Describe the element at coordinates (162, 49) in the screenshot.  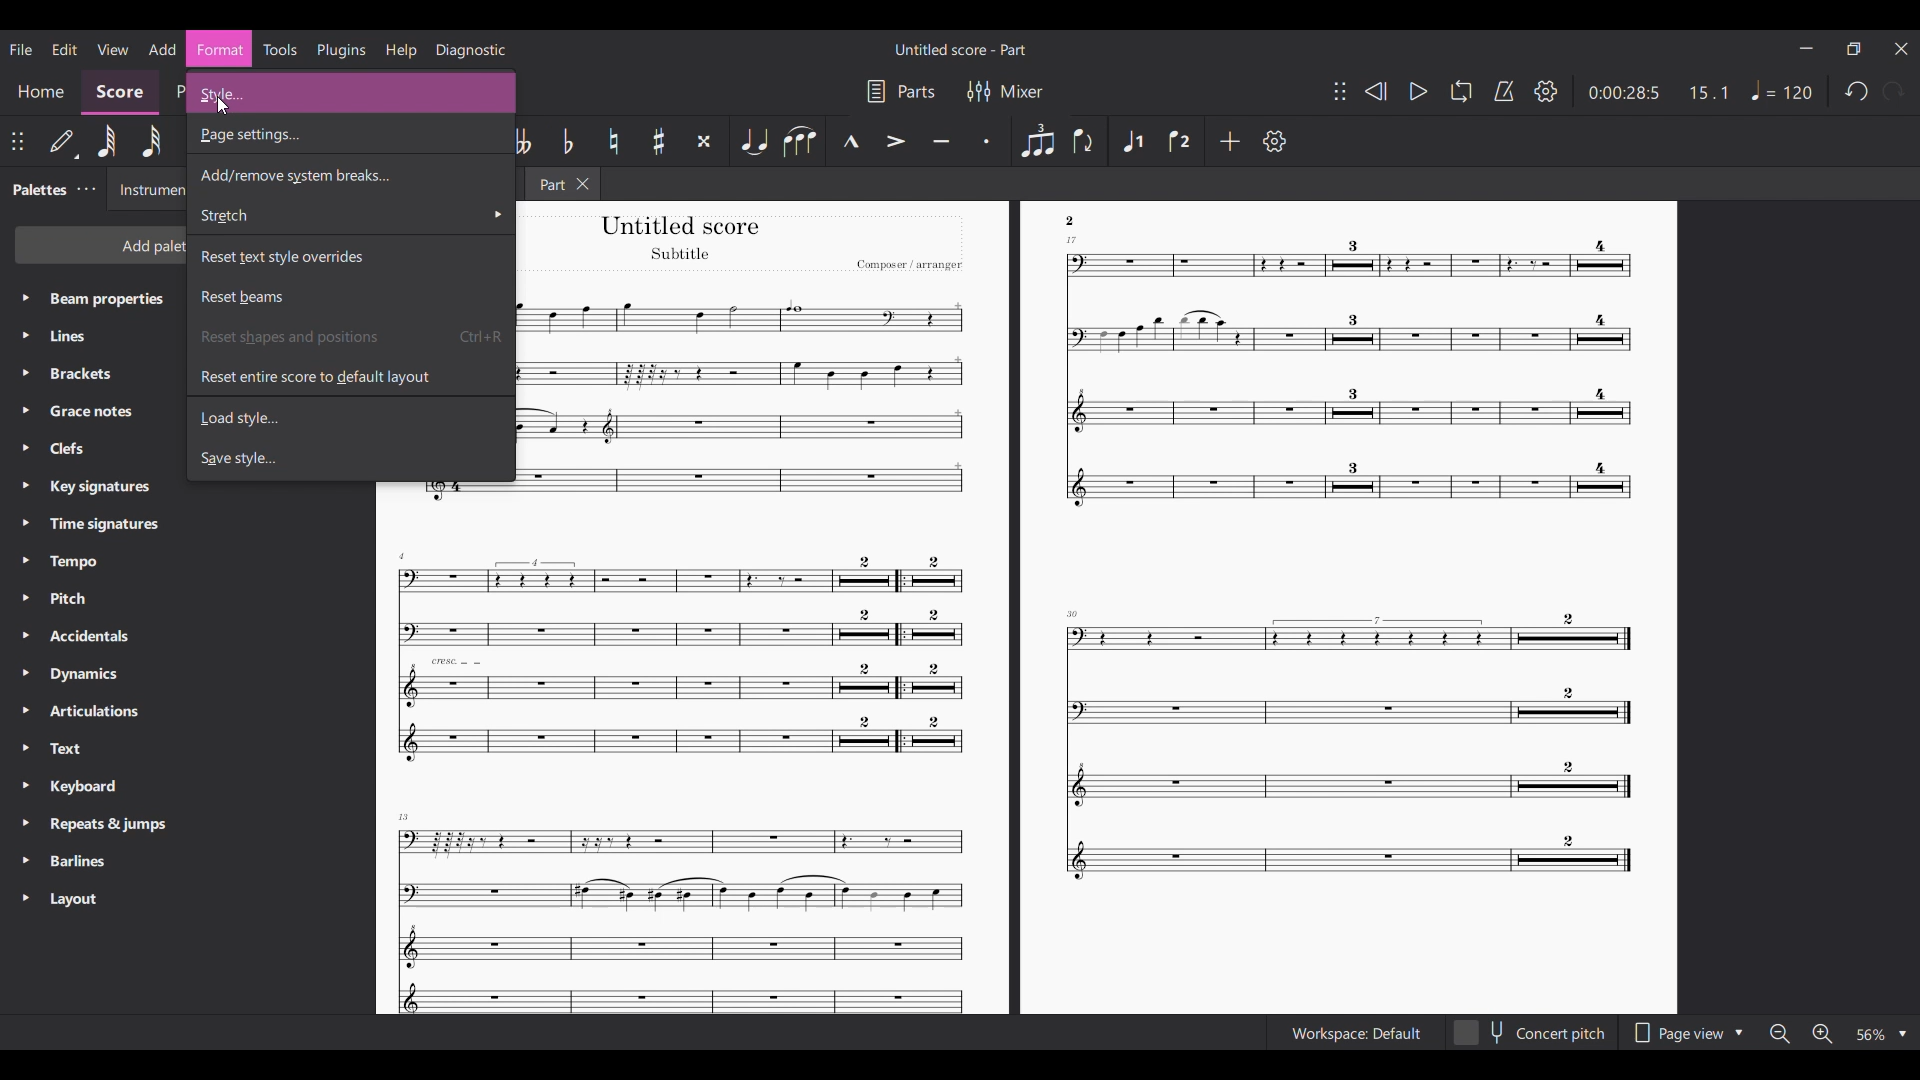
I see `Add menu` at that location.